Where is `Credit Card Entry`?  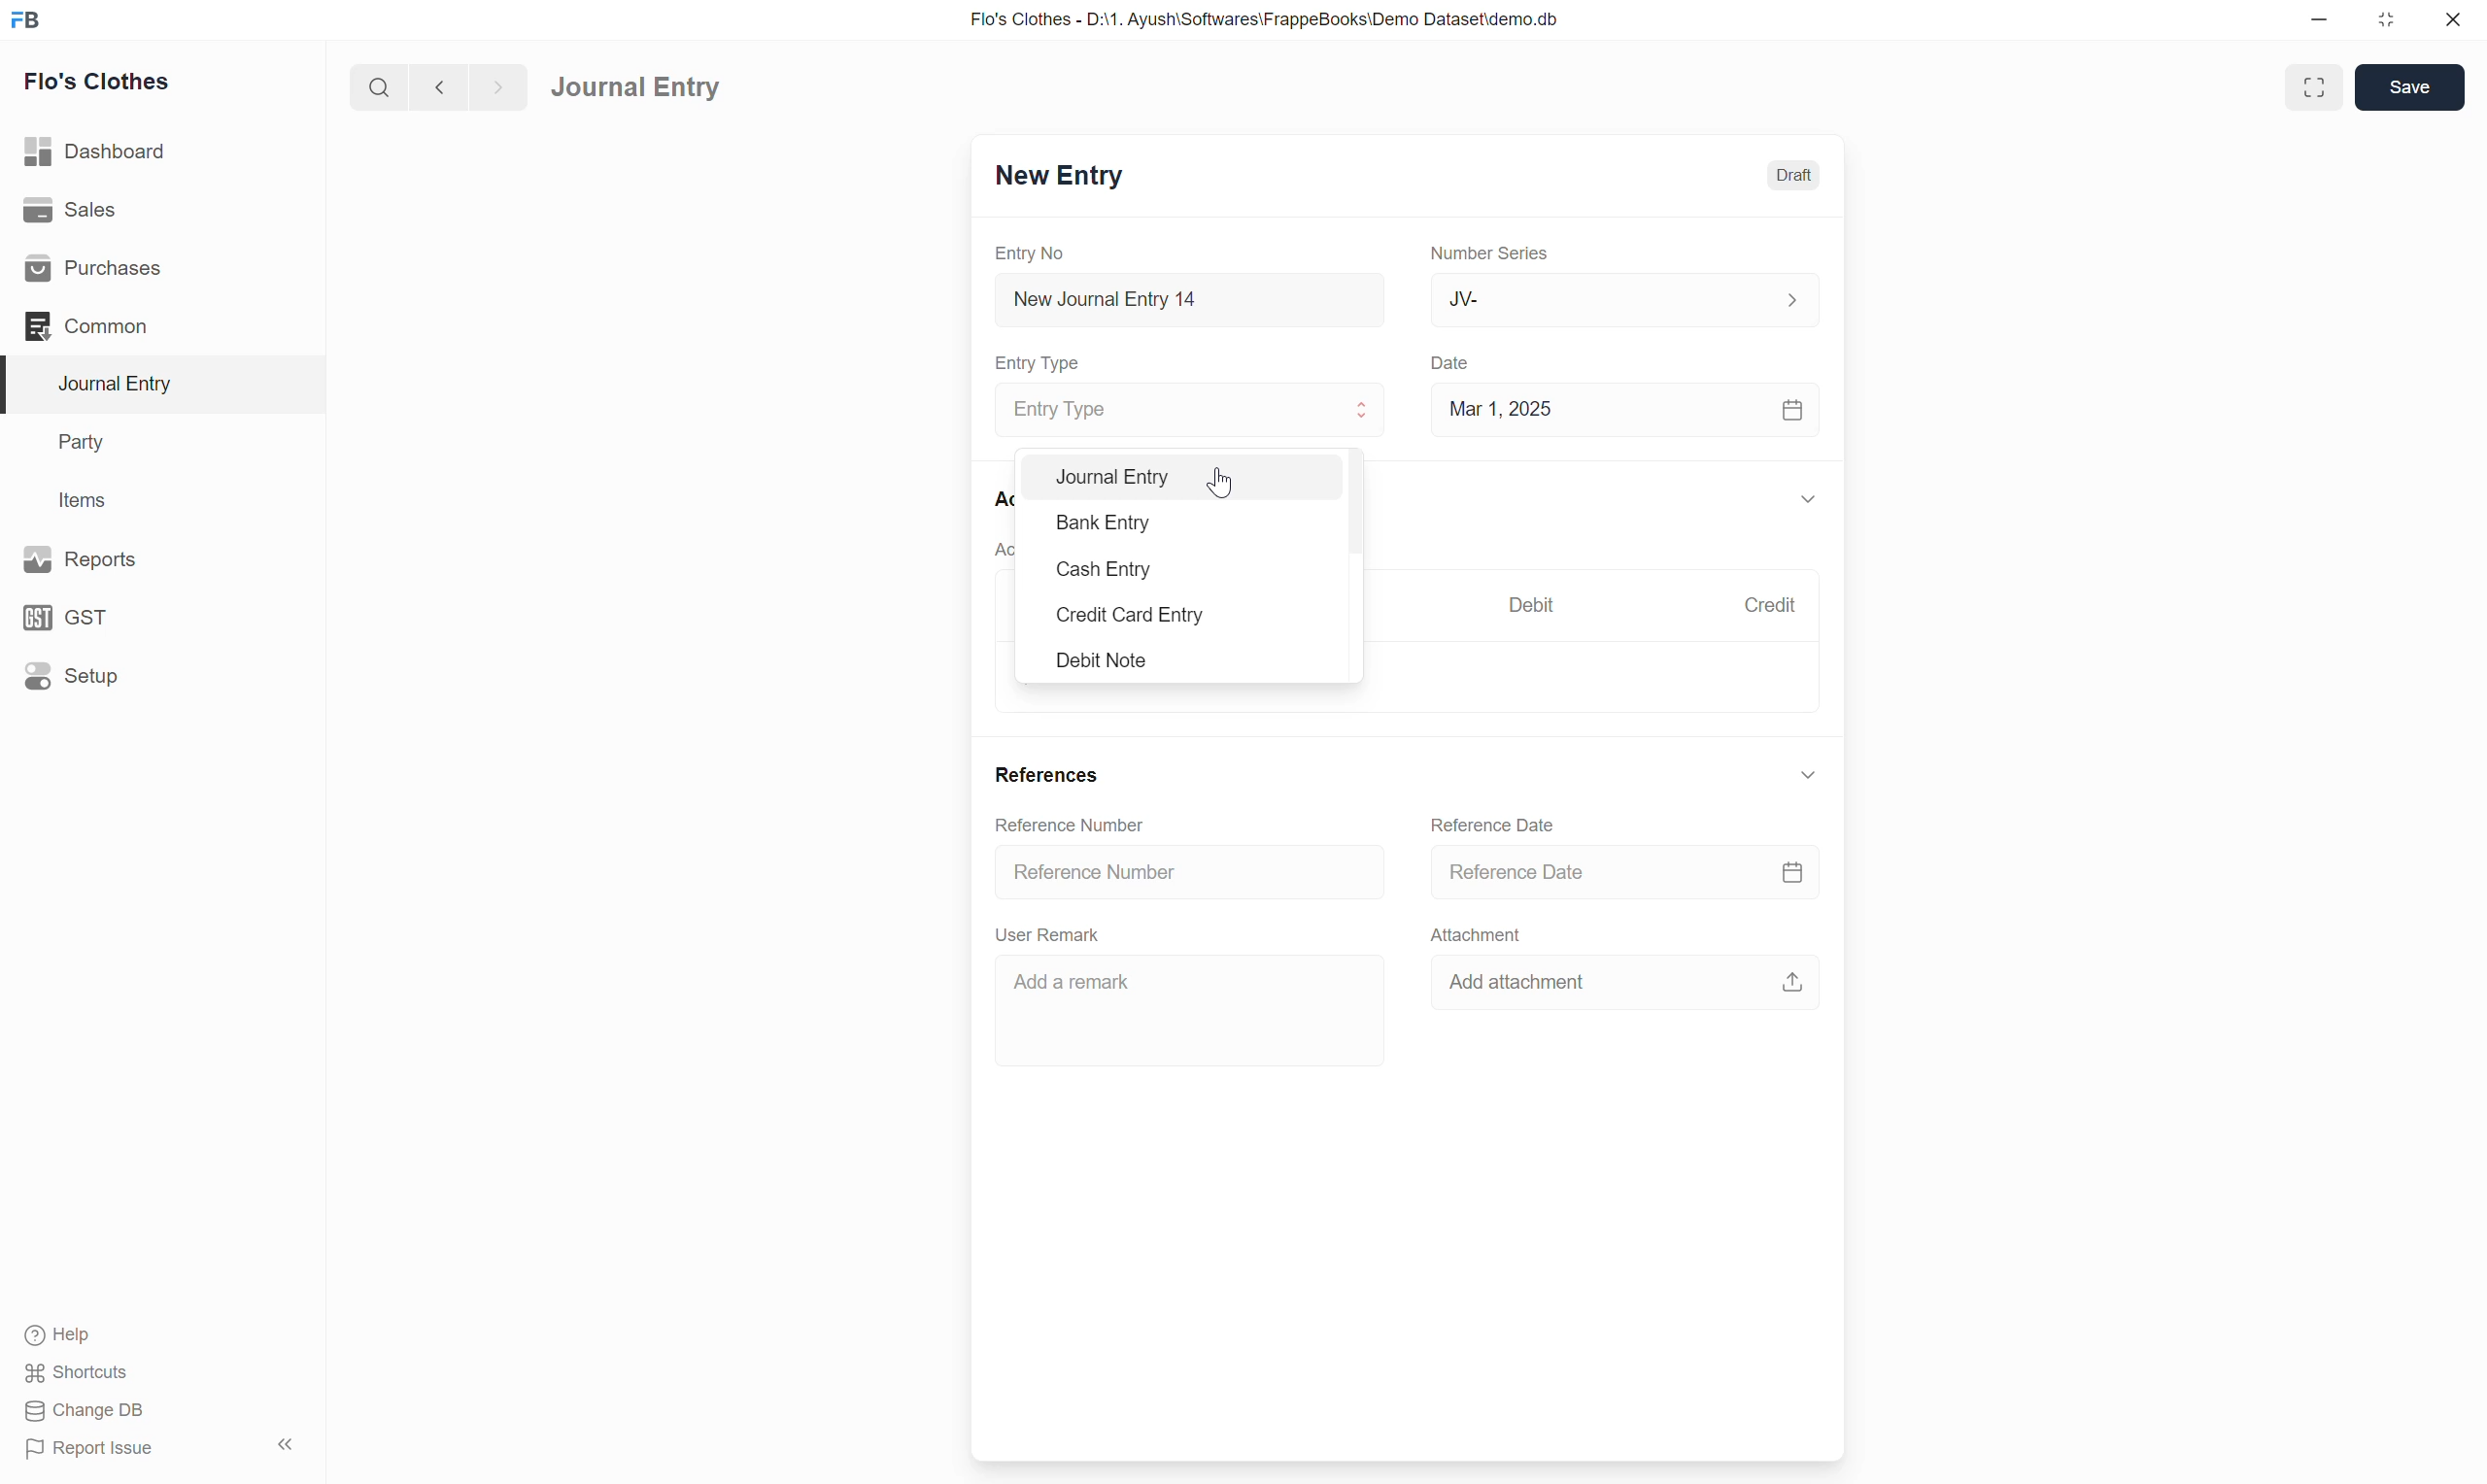
Credit Card Entry is located at coordinates (1135, 616).